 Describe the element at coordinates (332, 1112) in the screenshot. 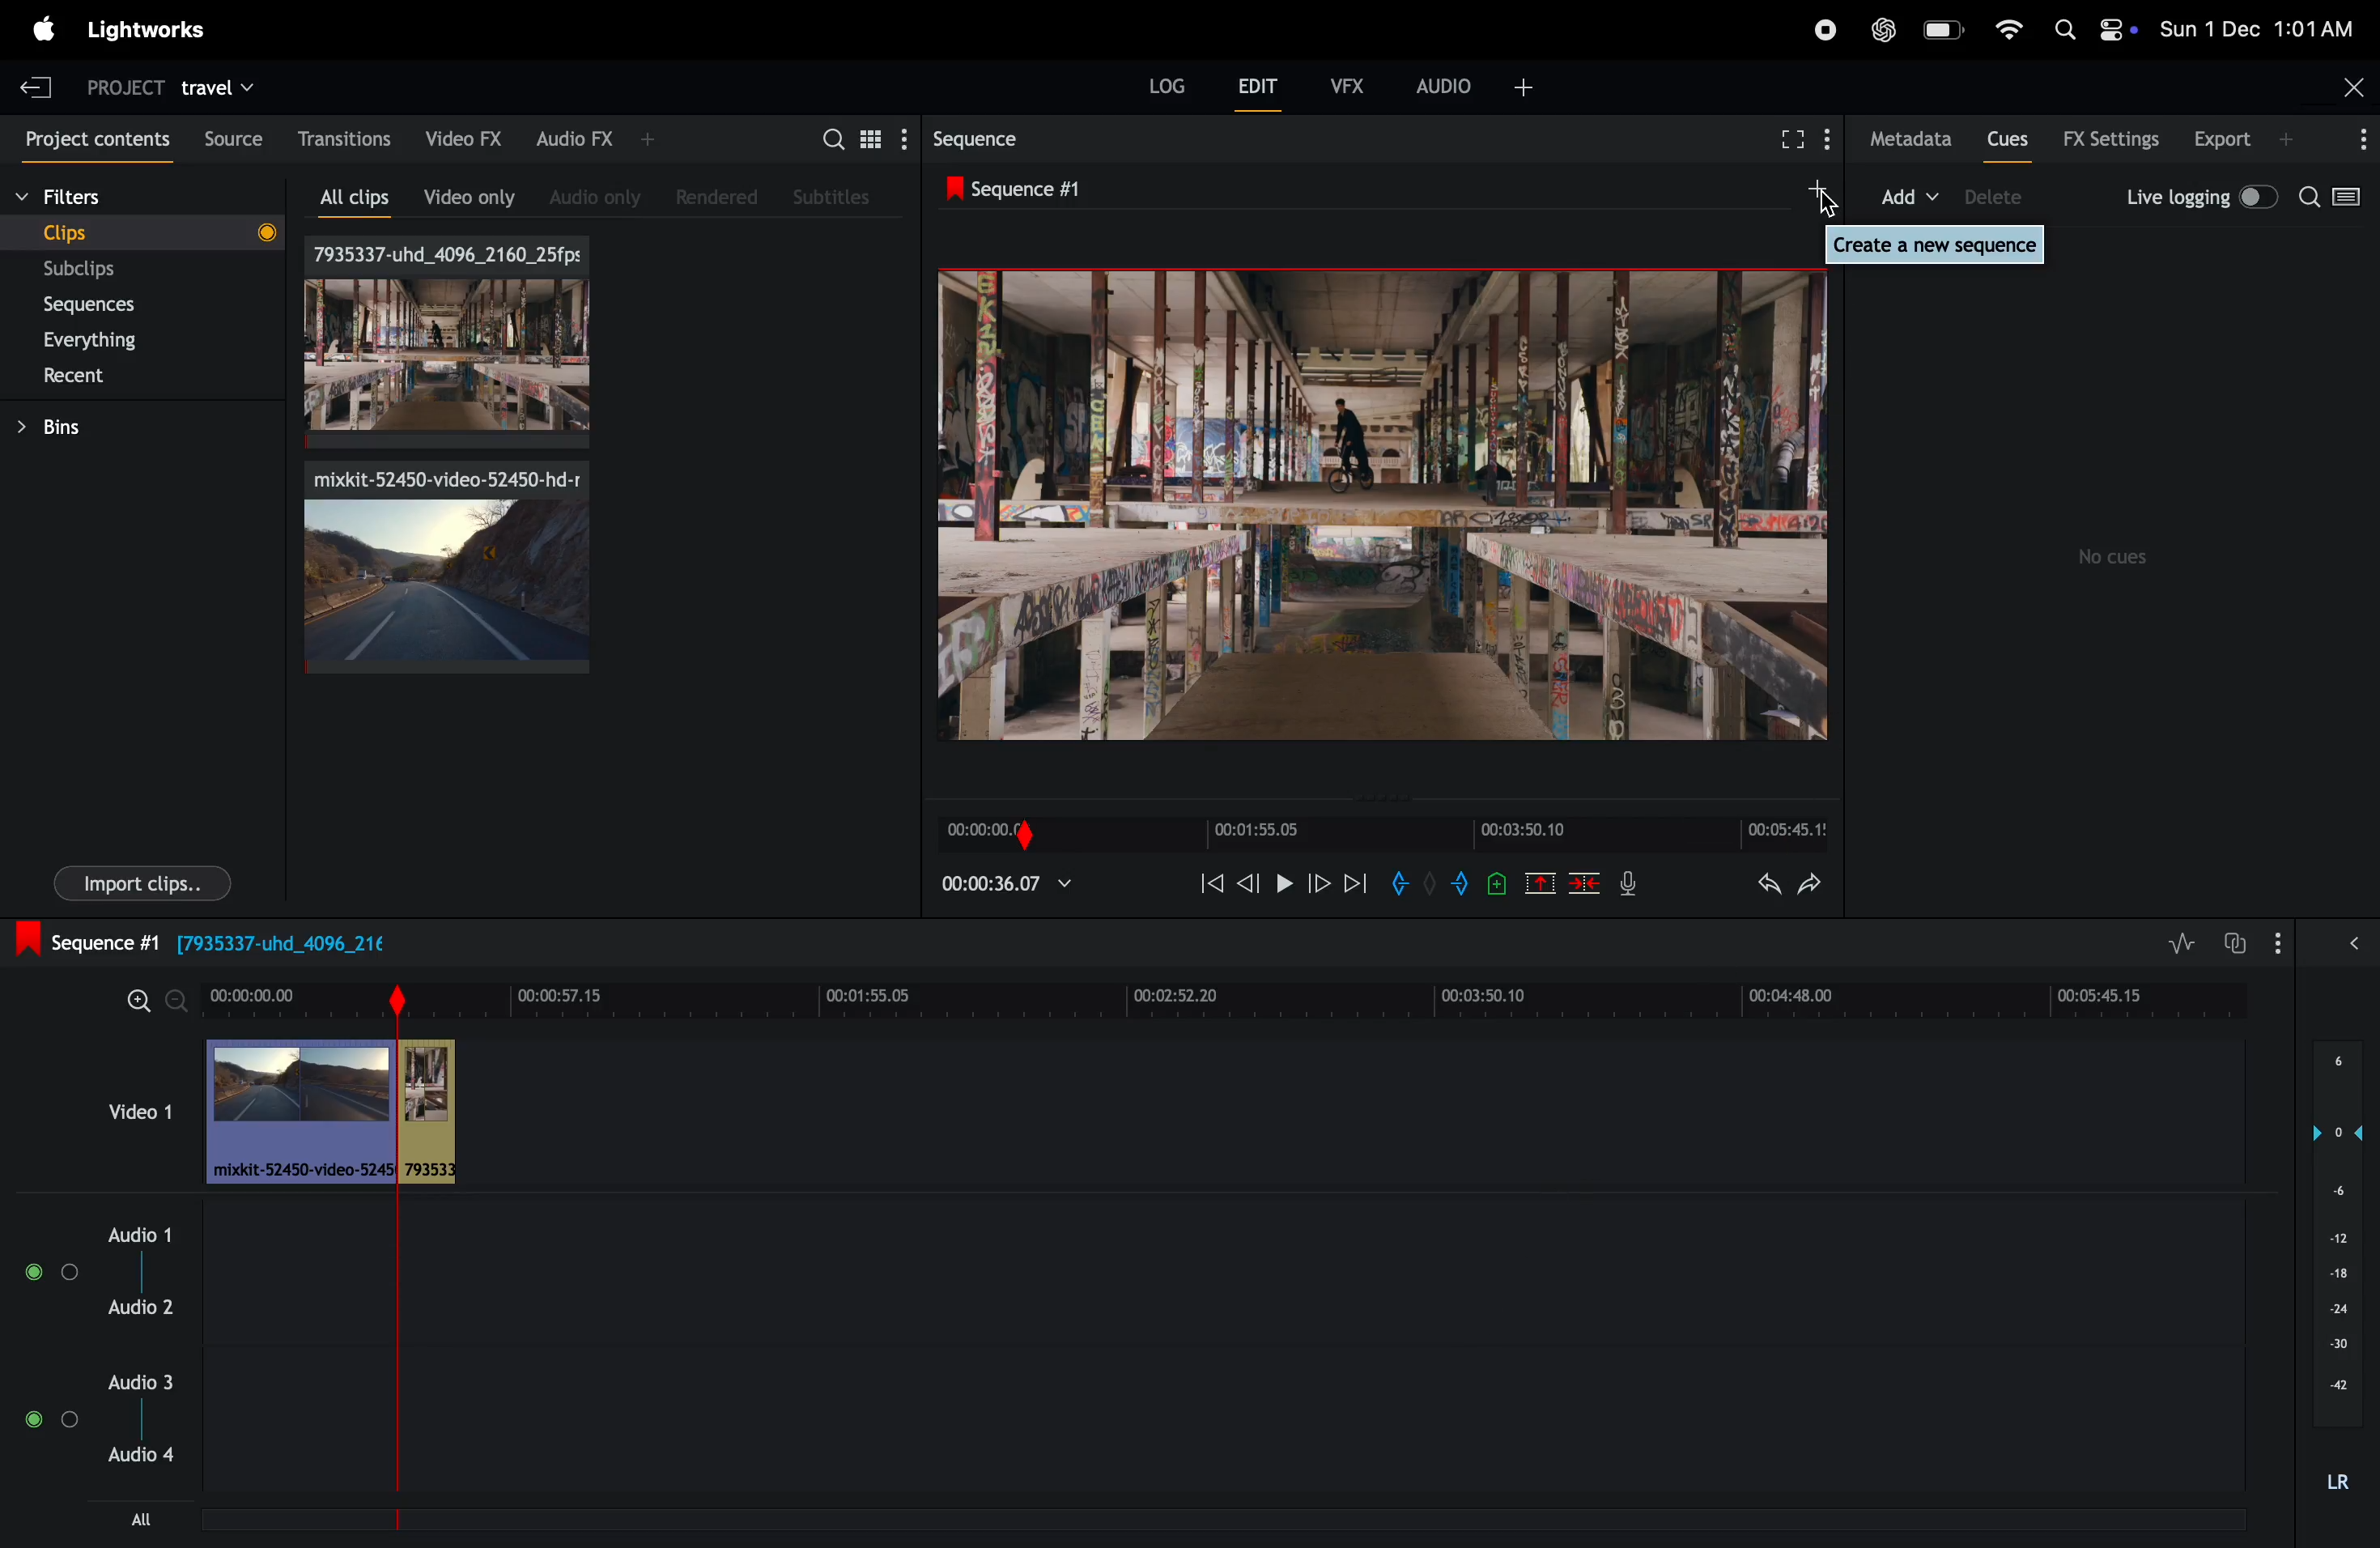

I see `video clips` at that location.